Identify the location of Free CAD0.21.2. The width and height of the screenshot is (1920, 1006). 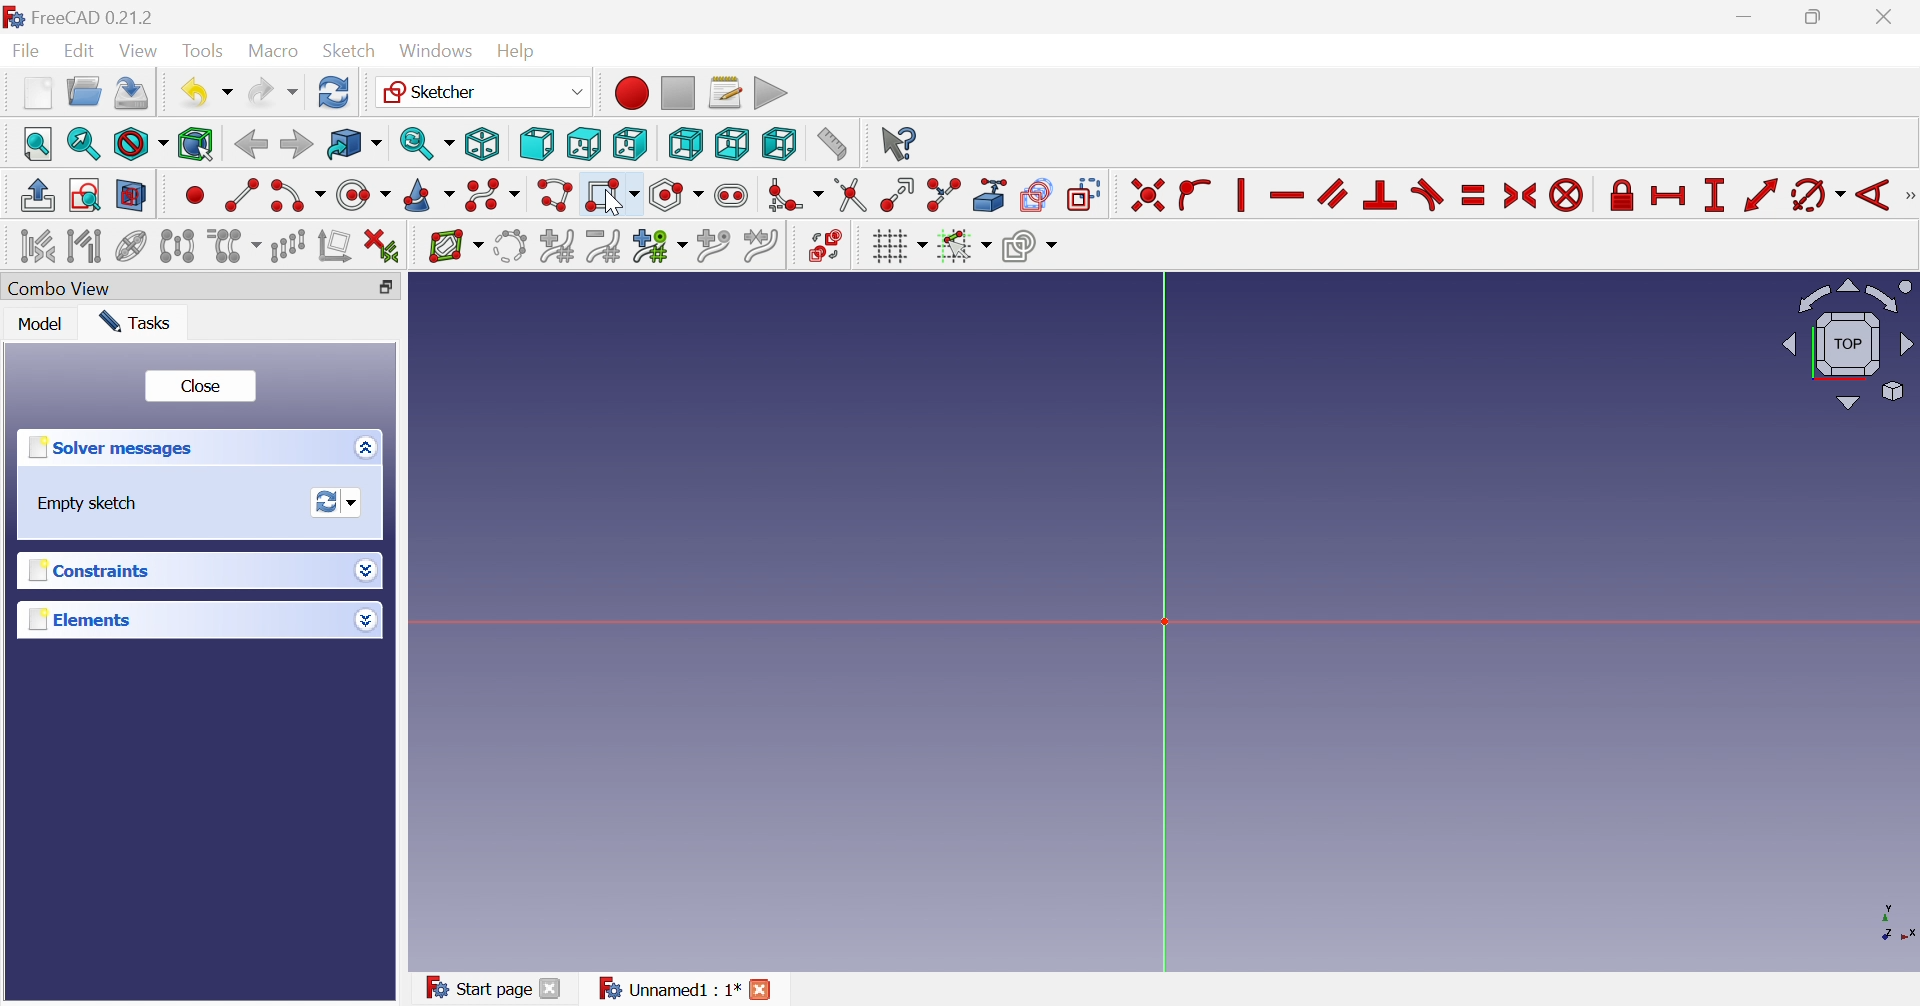
(94, 15).